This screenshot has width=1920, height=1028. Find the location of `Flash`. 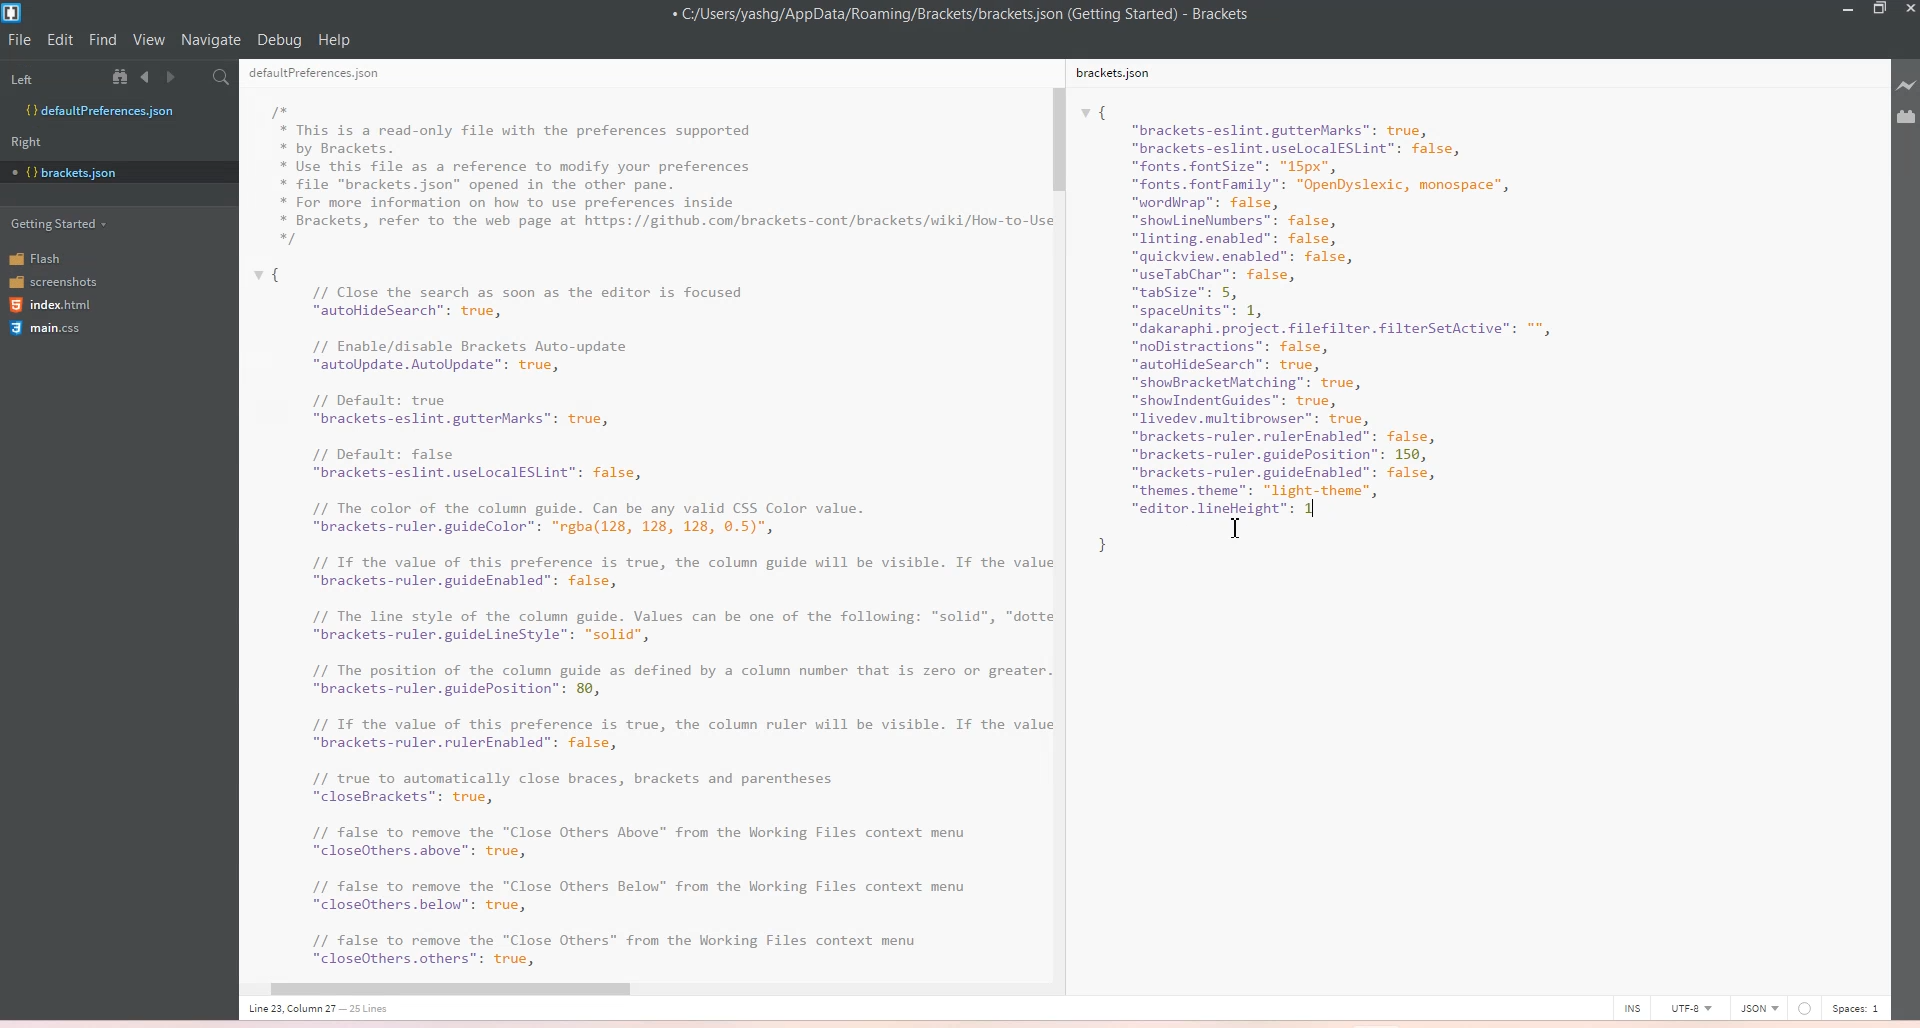

Flash is located at coordinates (49, 257).